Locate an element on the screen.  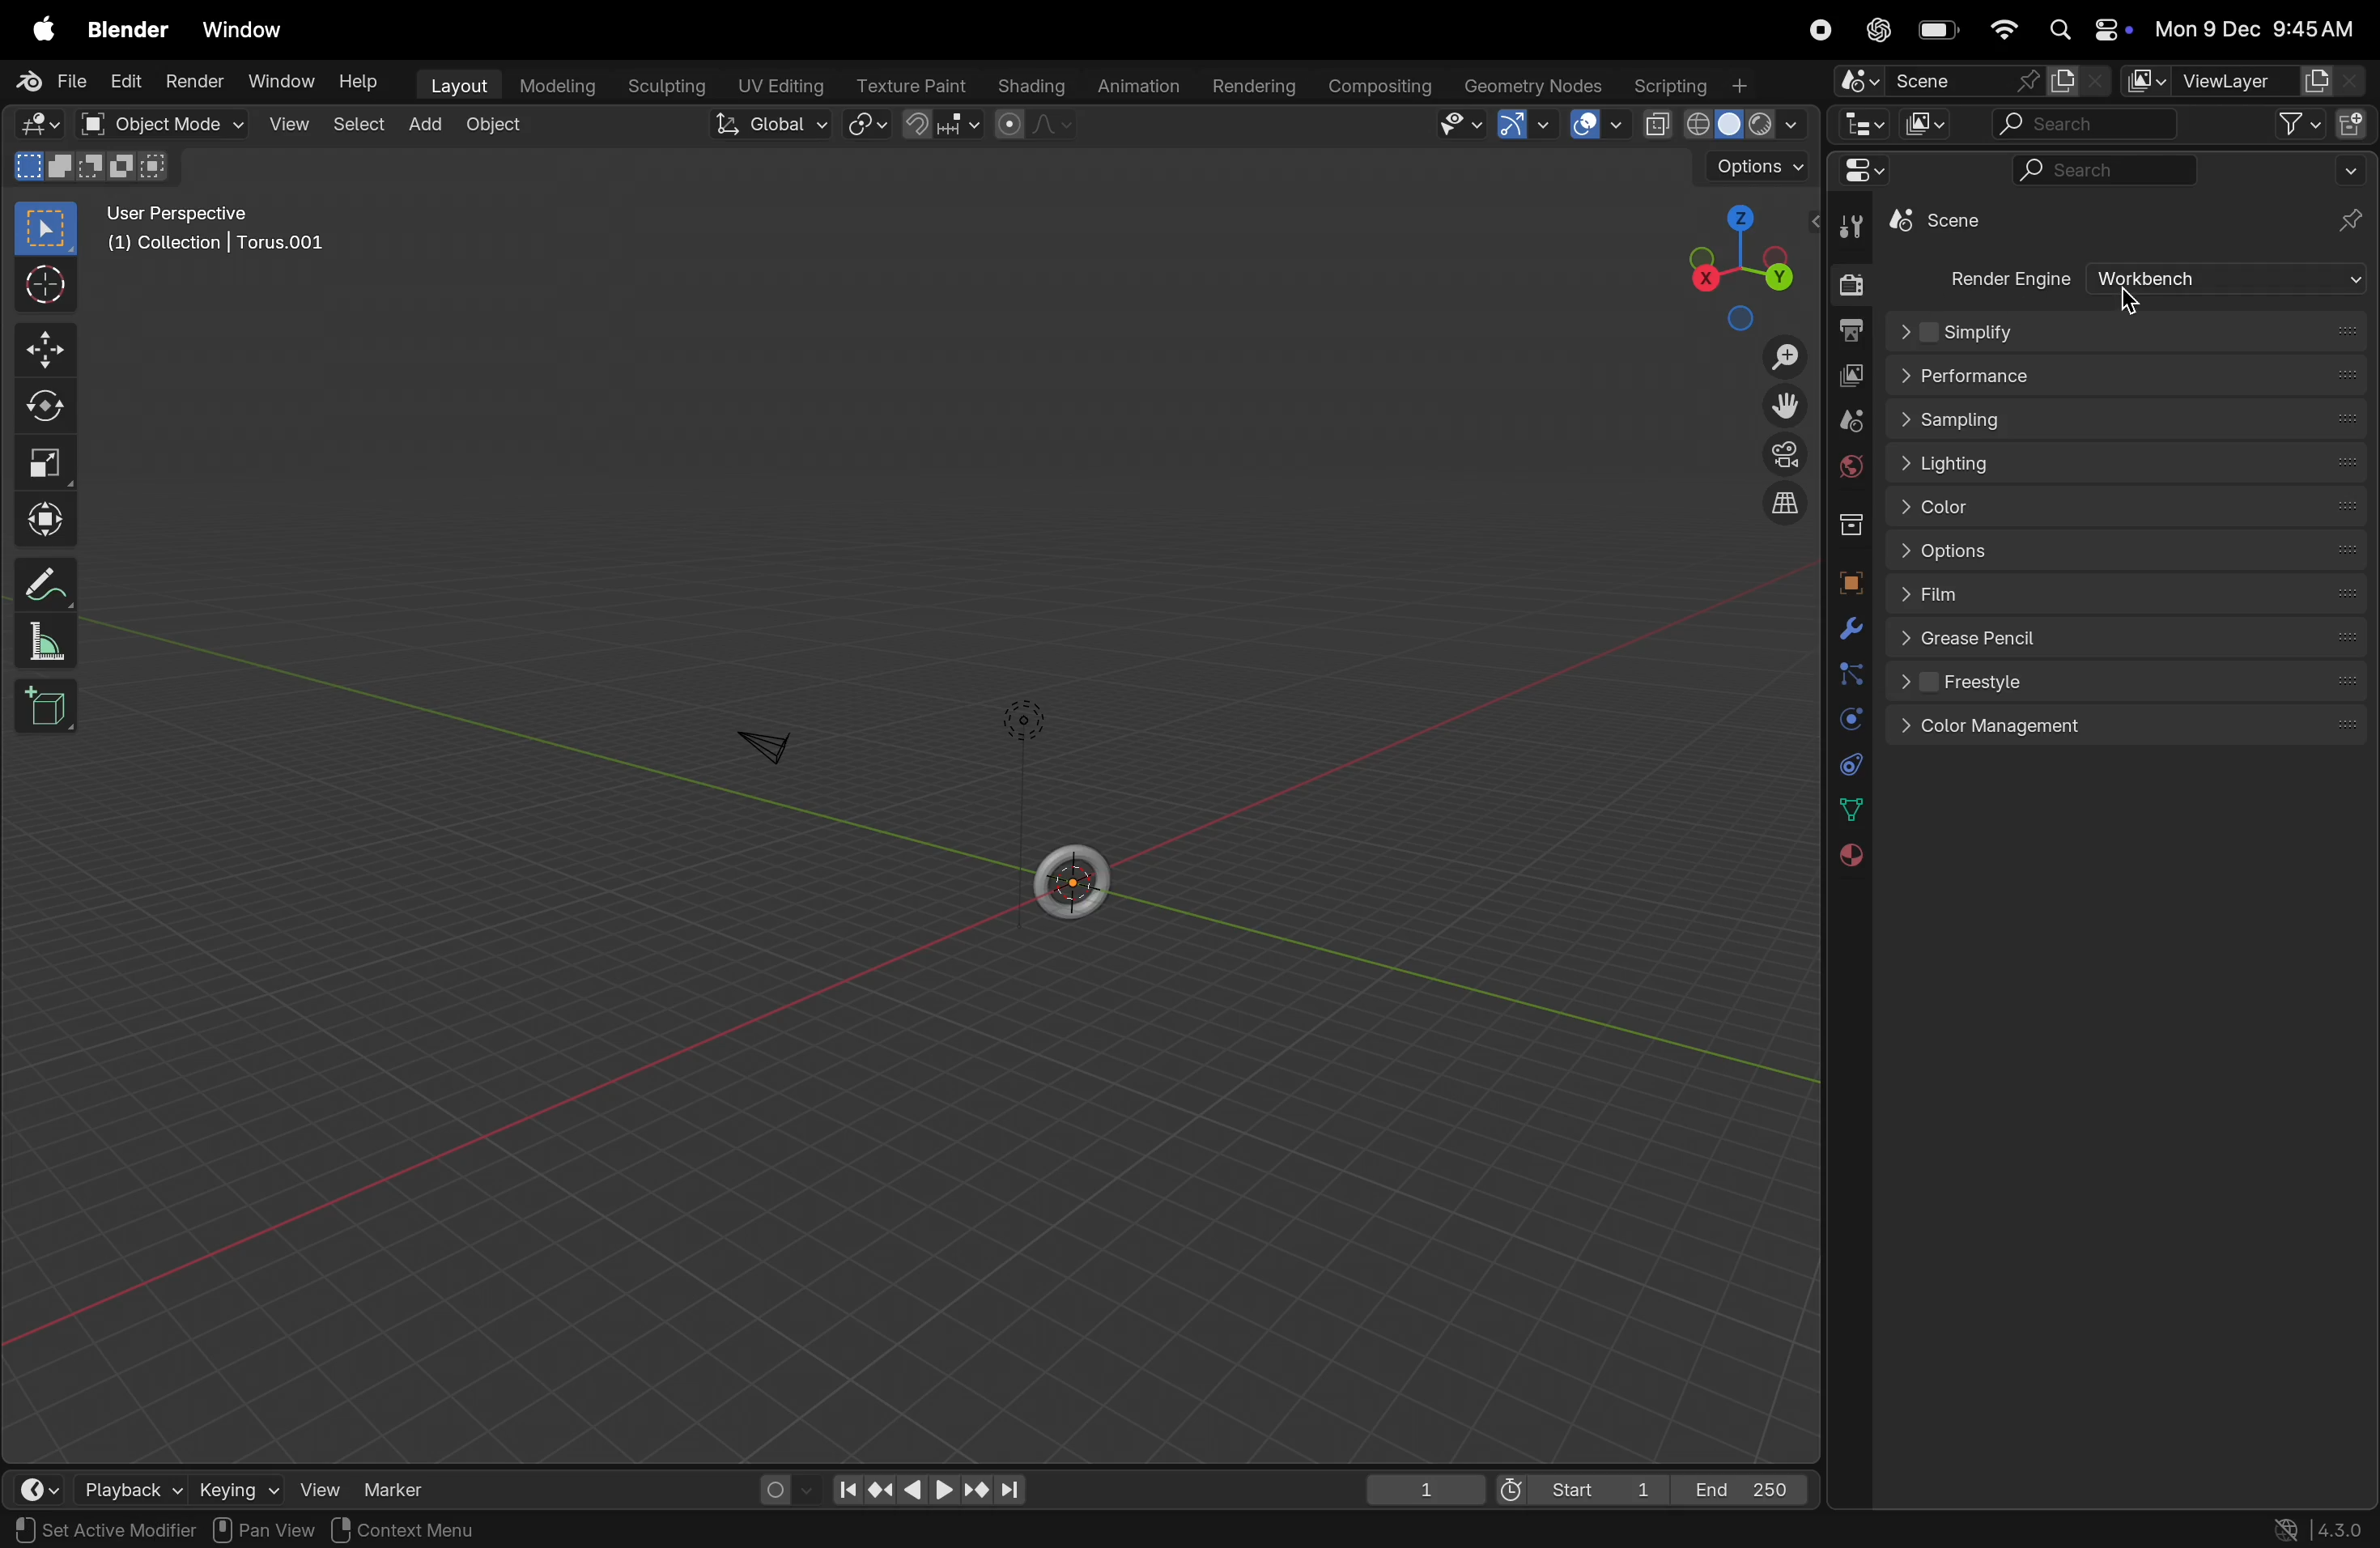
select boss is located at coordinates (53, 230).